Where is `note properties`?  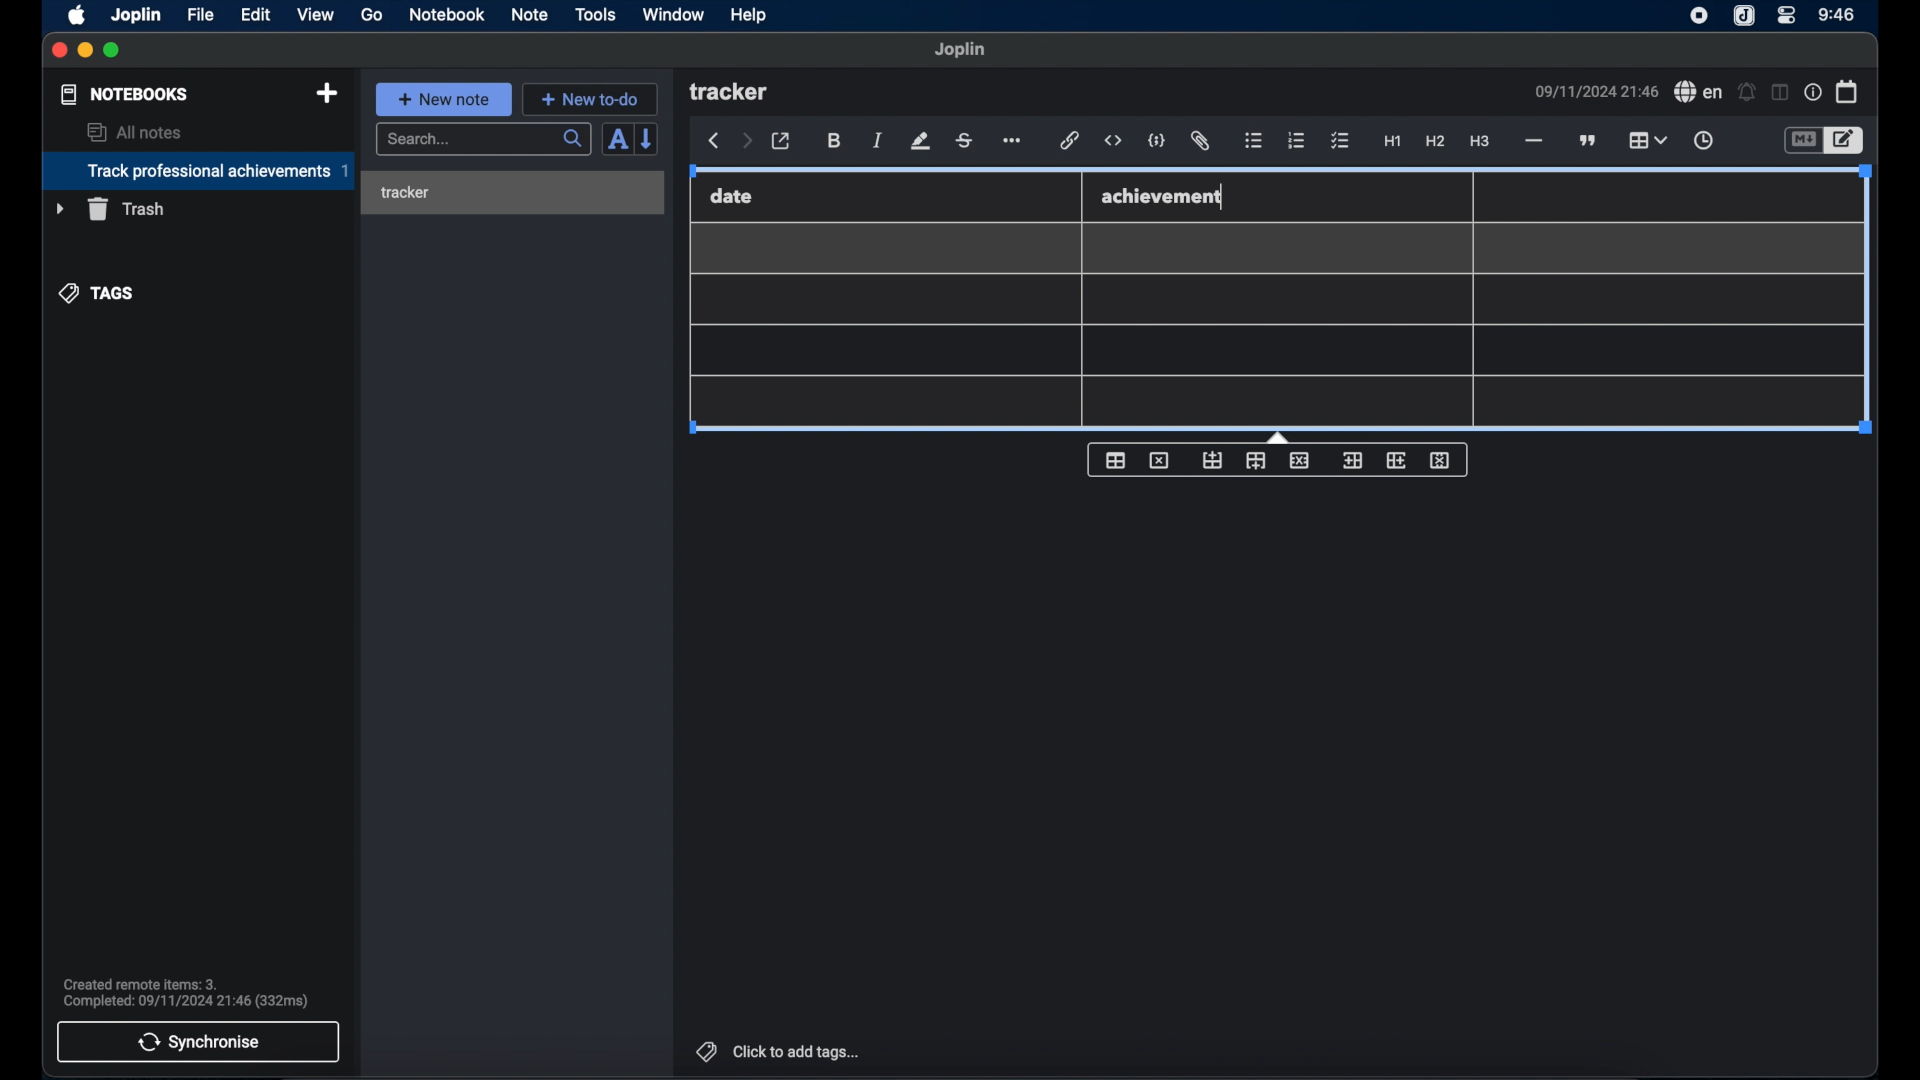 note properties is located at coordinates (1812, 92).